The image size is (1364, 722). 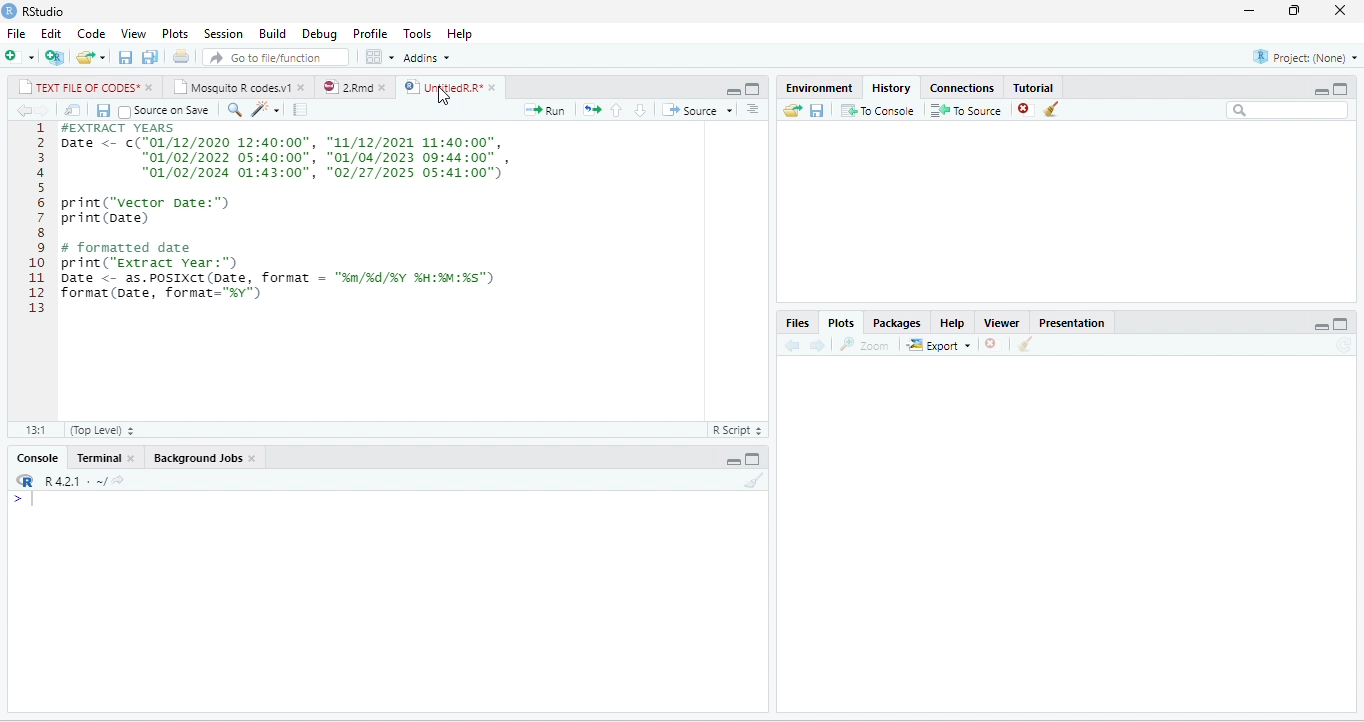 What do you see at coordinates (290, 158) in the screenshot?
I see `1 Date <- c( "01/12/2020 12:40:00" , "11/12/2021 11:40:00" , “01/02/2022 05:40:00", "01/04/2023 09:44:00" , "01/02/2024 01:43:00", "02/27/2025 05:41:00")` at bounding box center [290, 158].